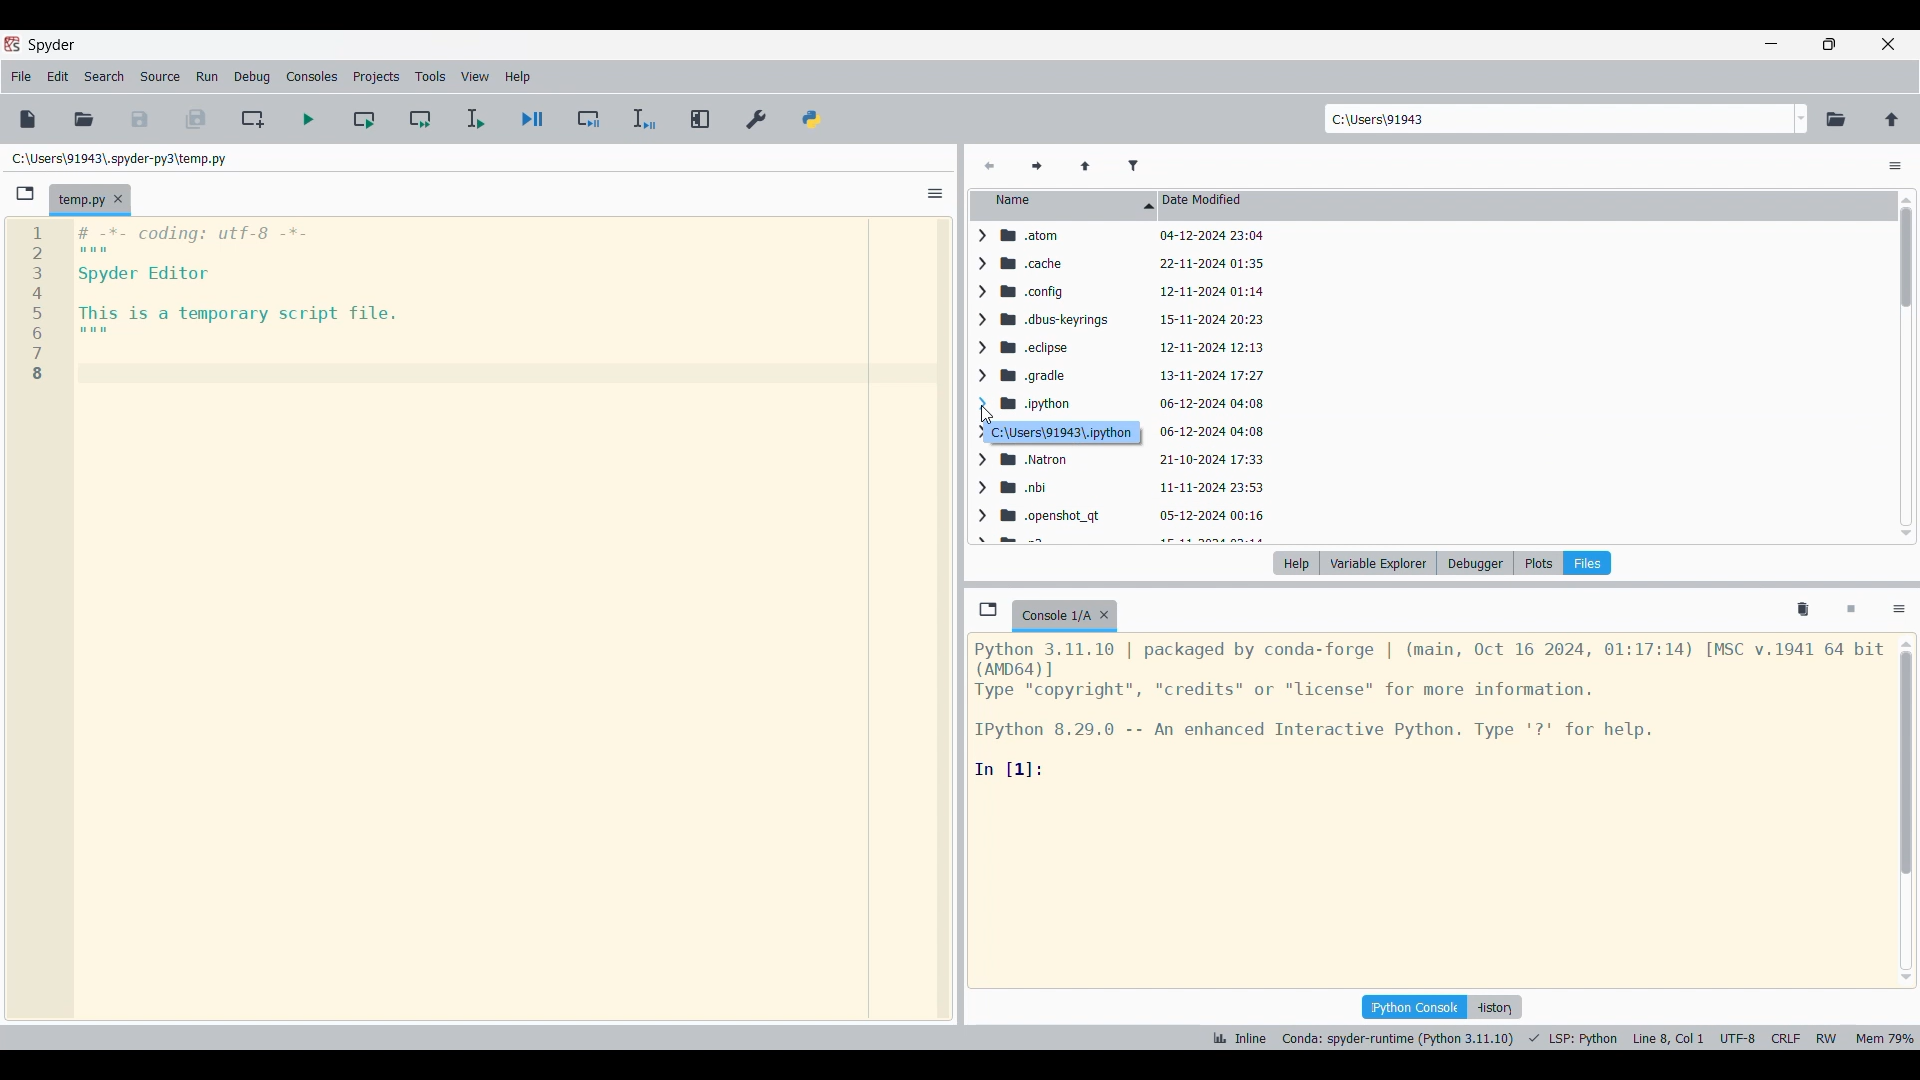 The image size is (1920, 1080). Describe the element at coordinates (53, 46) in the screenshot. I see `Software name` at that location.